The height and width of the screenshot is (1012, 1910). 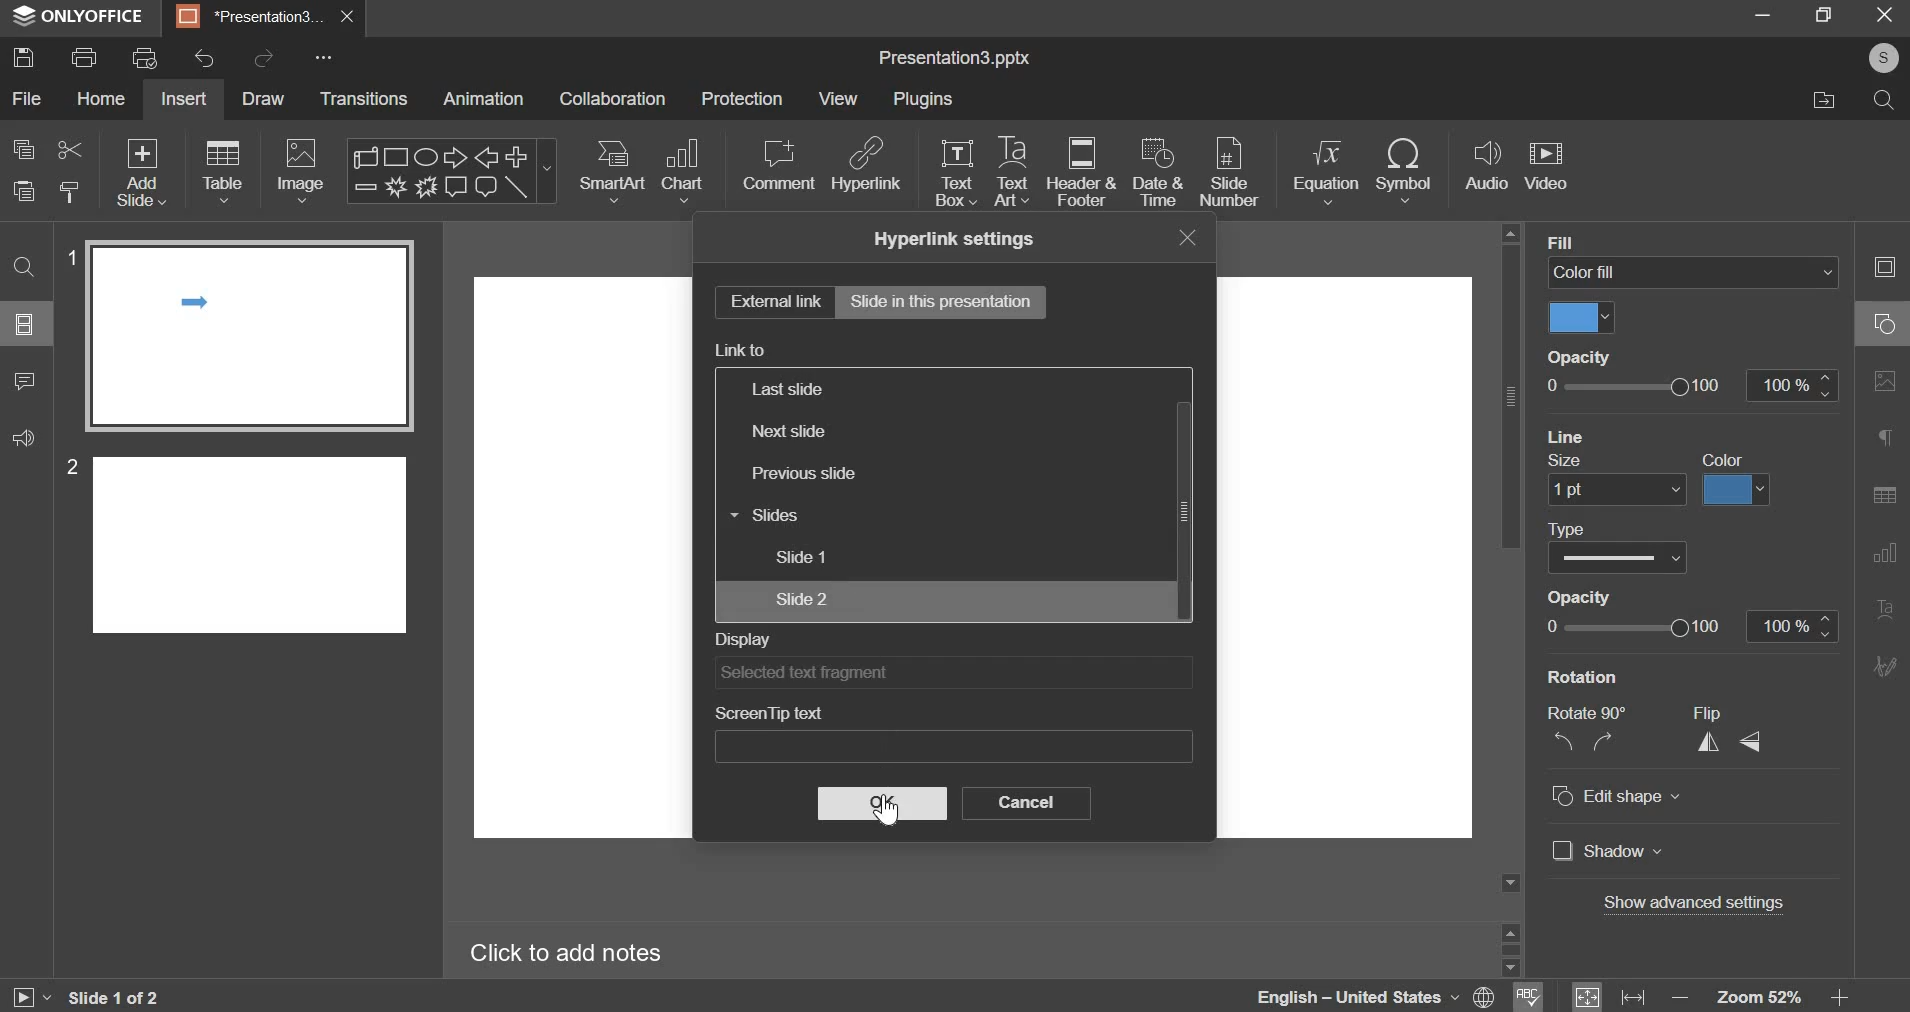 I want to click on draw, so click(x=268, y=101).